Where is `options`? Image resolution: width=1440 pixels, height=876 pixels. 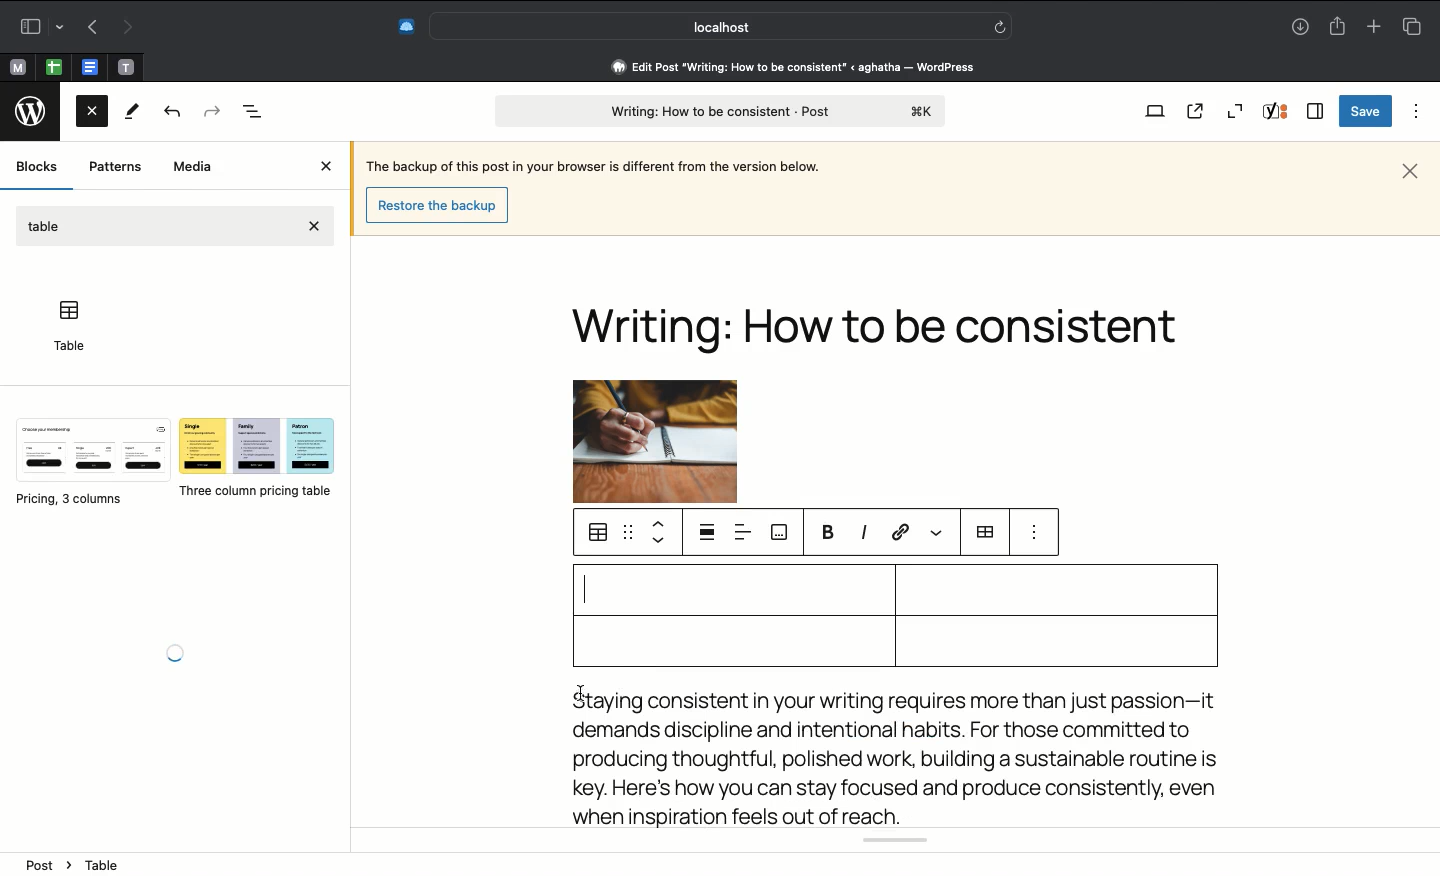 options is located at coordinates (1035, 533).